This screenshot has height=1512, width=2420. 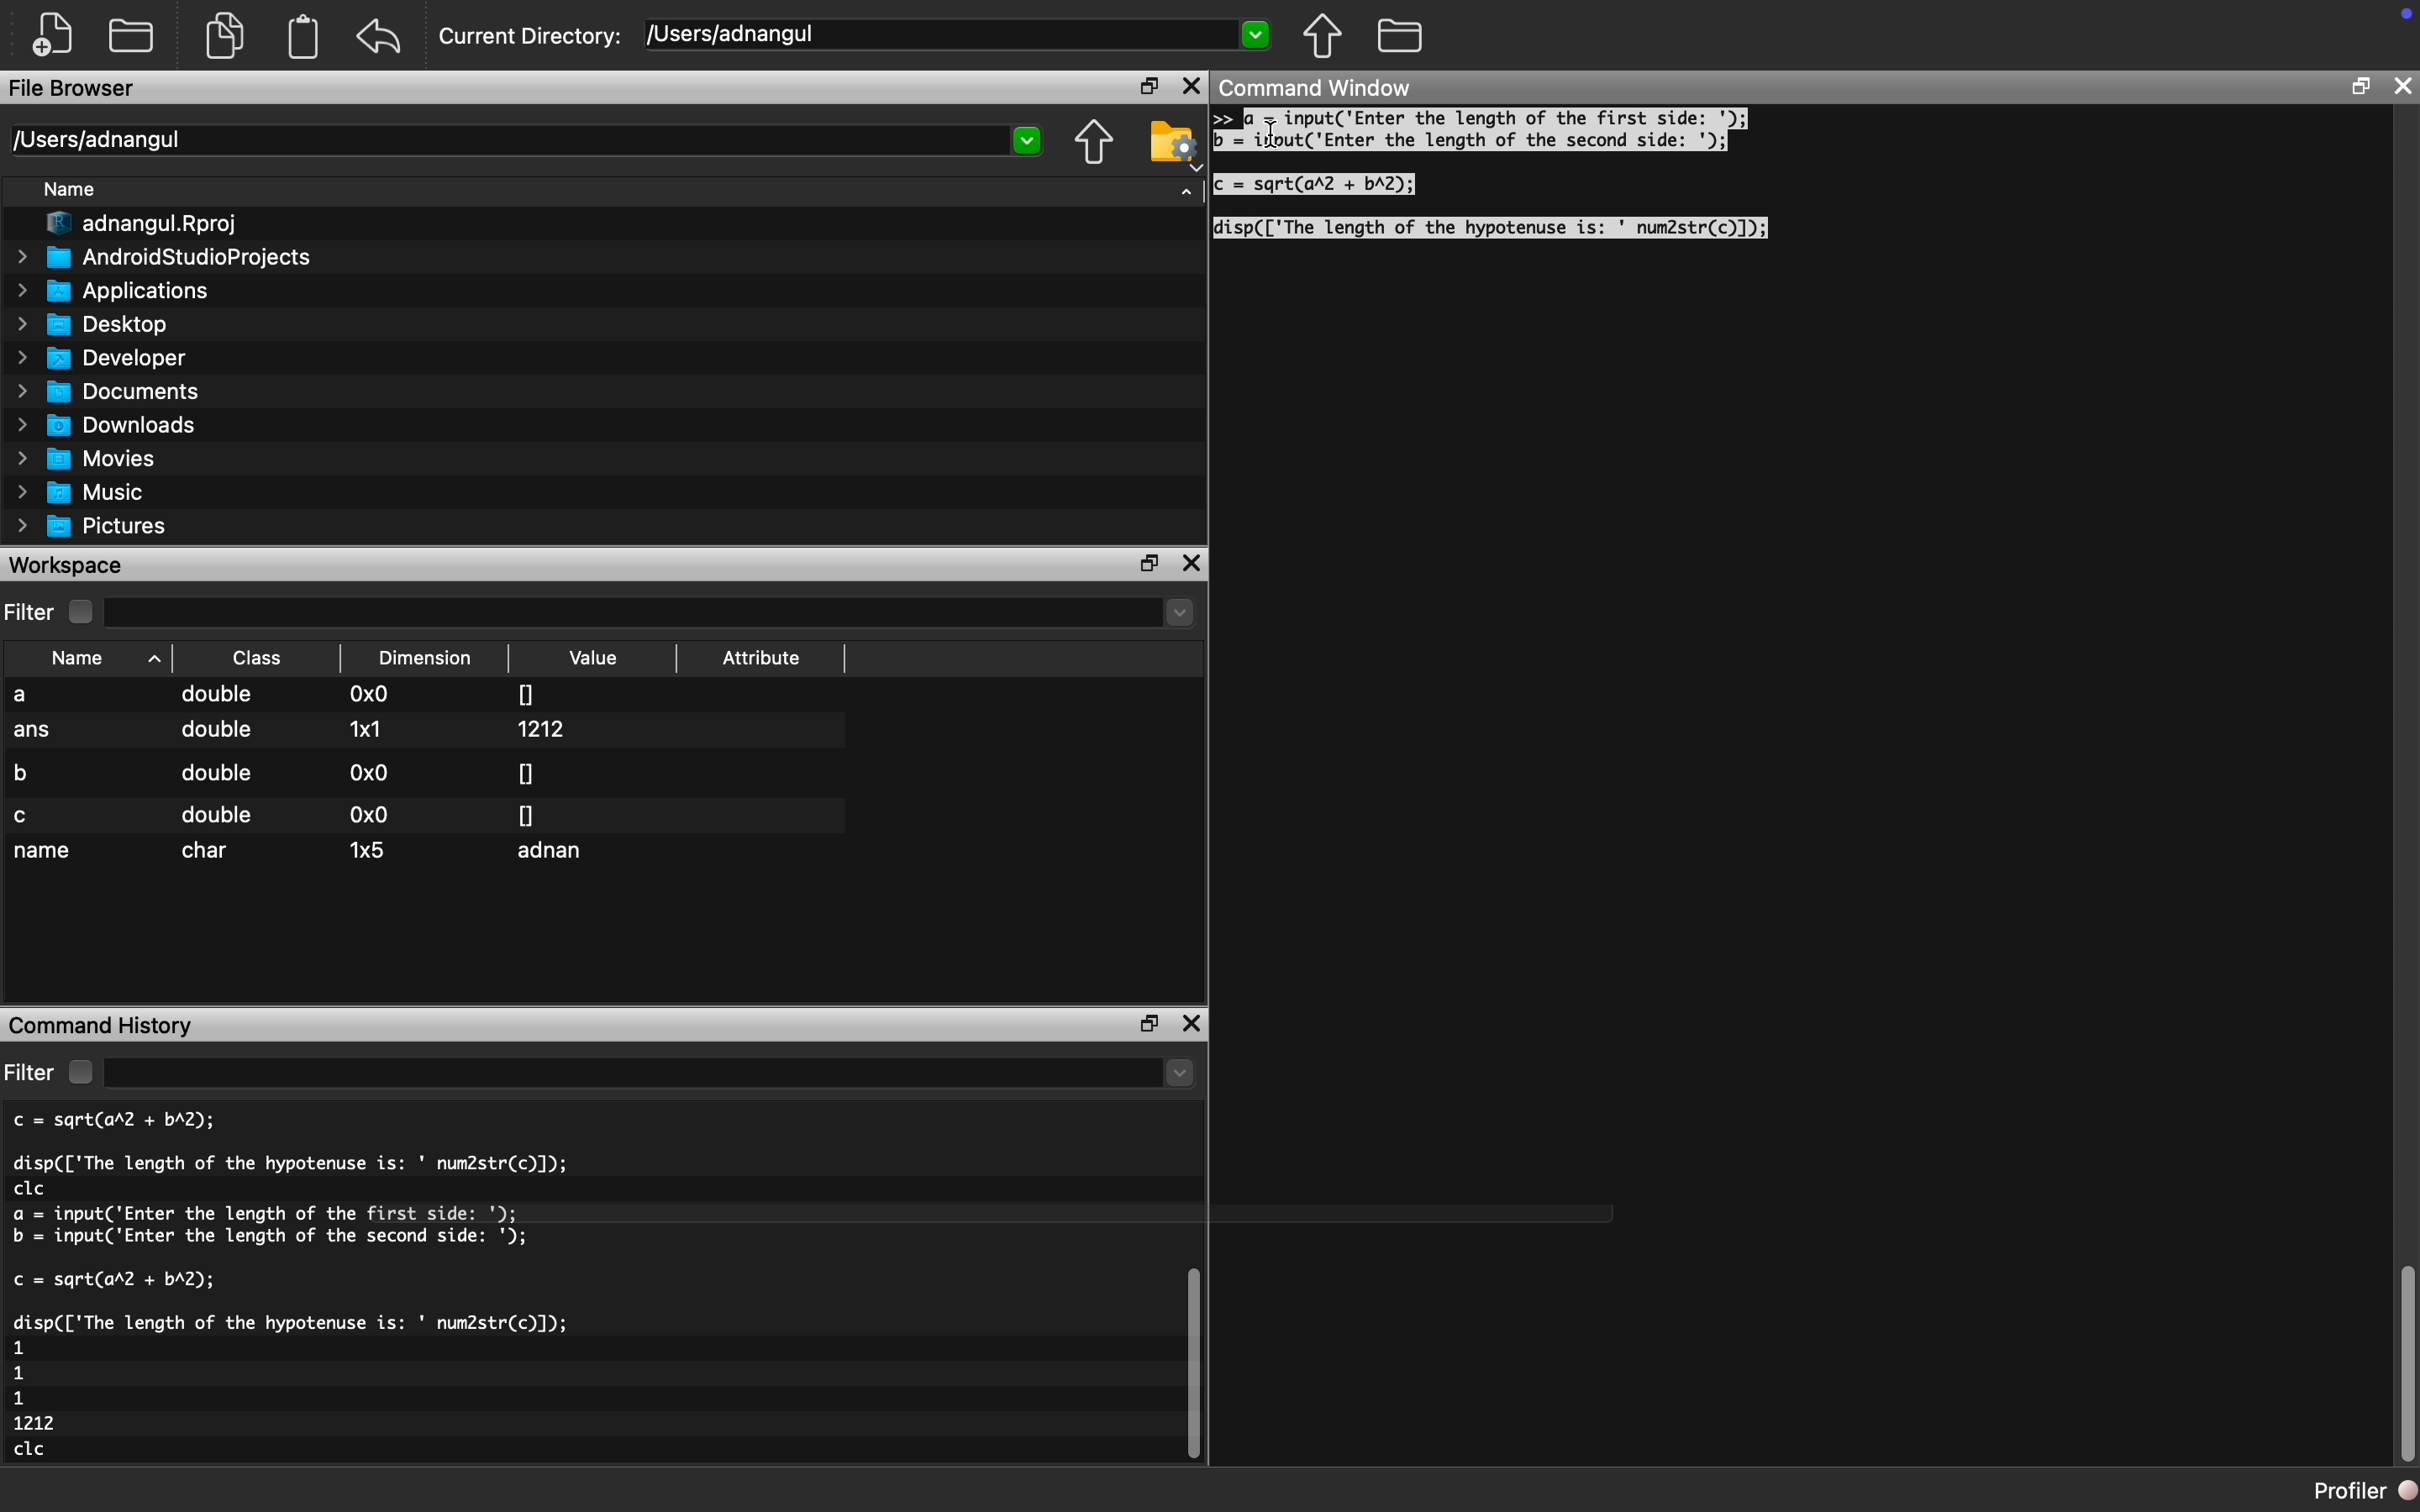 What do you see at coordinates (223, 33) in the screenshot?
I see `documents` at bounding box center [223, 33].